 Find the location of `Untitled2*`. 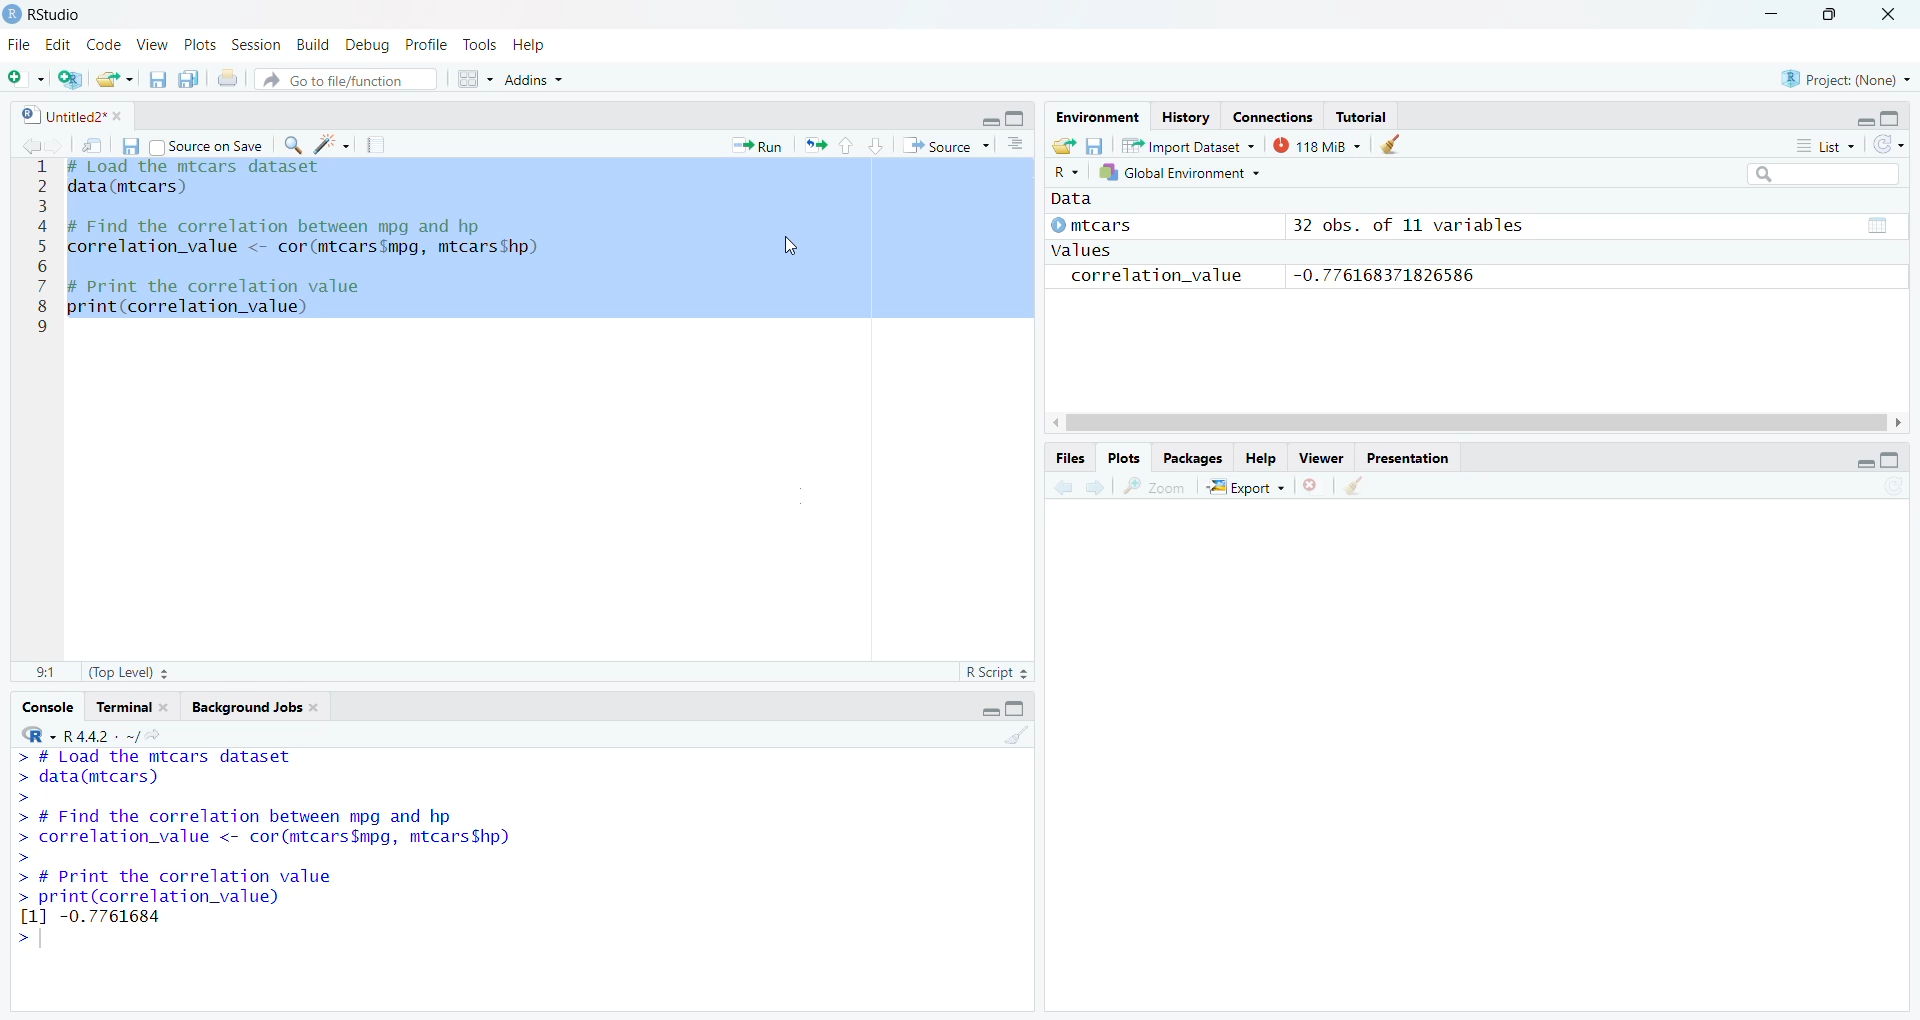

Untitled2* is located at coordinates (72, 114).